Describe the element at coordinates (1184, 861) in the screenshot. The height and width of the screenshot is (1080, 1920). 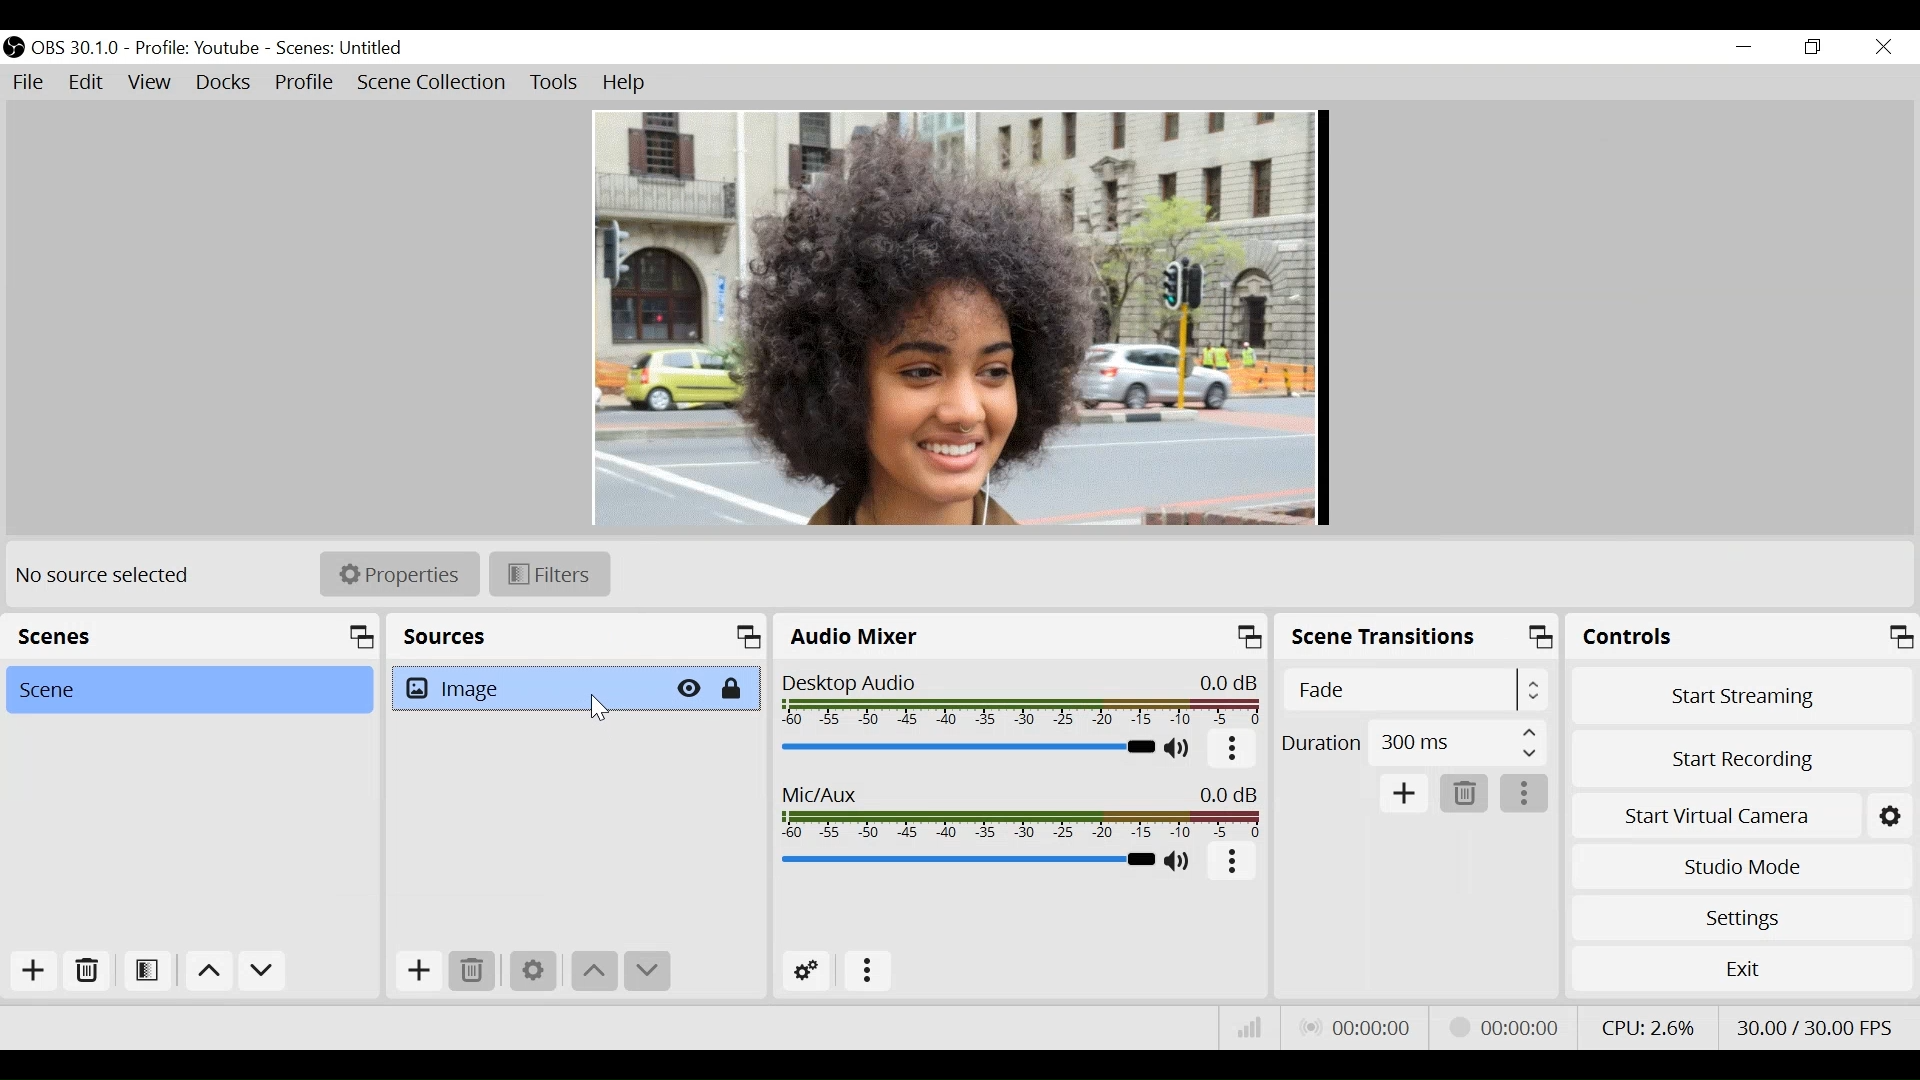
I see `(un)mute` at that location.